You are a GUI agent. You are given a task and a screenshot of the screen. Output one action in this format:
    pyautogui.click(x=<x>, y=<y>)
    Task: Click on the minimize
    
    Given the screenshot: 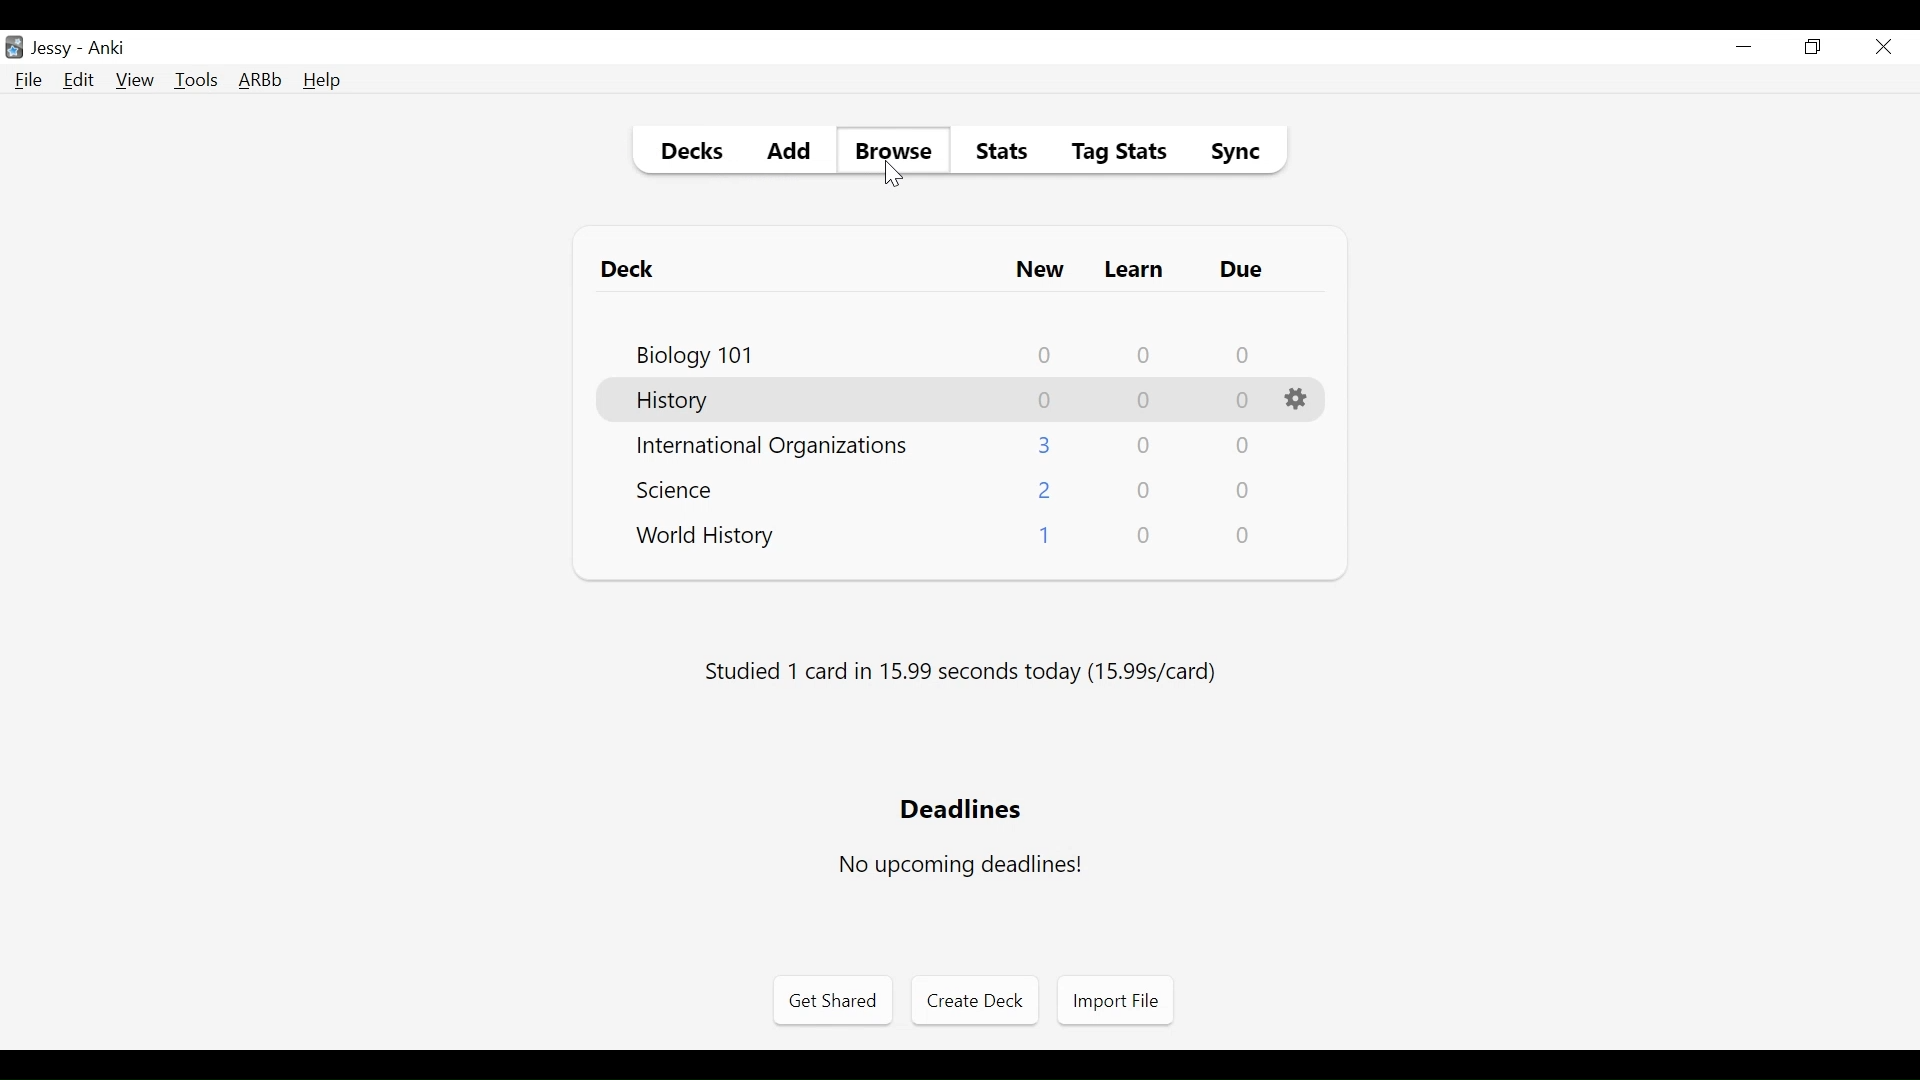 What is the action you would take?
    pyautogui.click(x=1747, y=46)
    